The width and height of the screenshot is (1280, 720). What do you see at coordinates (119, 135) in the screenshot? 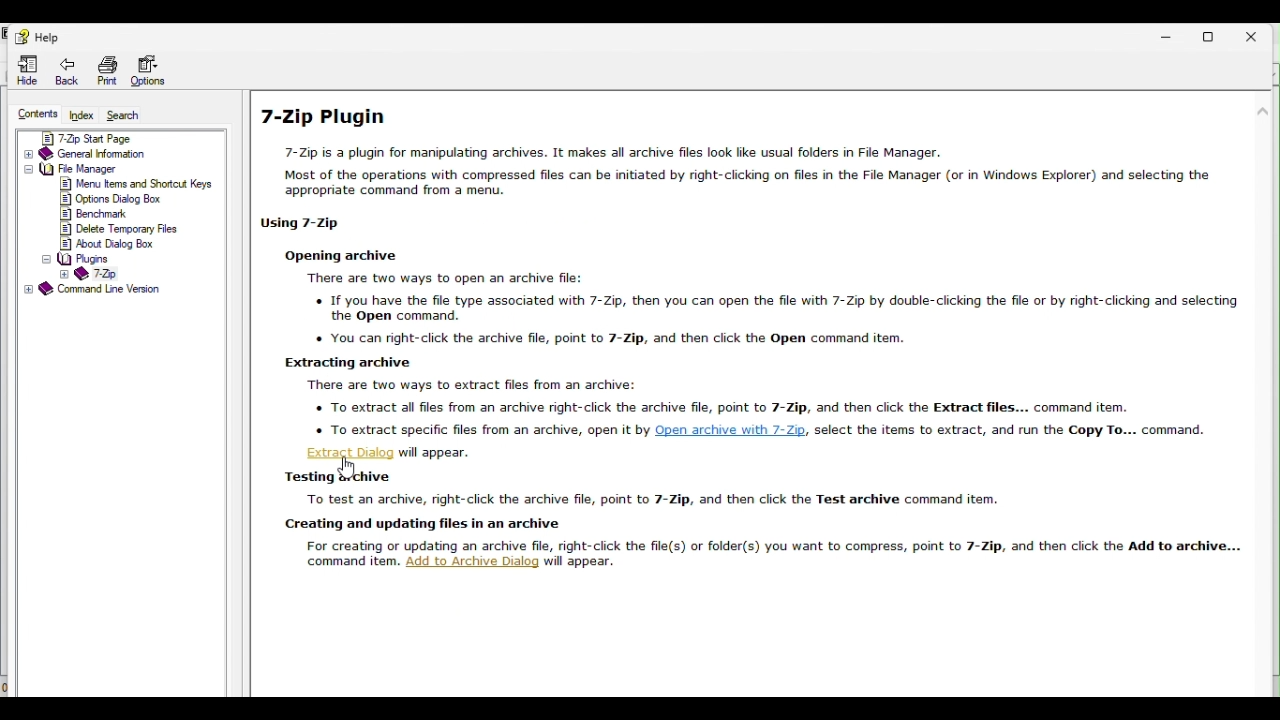
I see `7 zip start page` at bounding box center [119, 135].